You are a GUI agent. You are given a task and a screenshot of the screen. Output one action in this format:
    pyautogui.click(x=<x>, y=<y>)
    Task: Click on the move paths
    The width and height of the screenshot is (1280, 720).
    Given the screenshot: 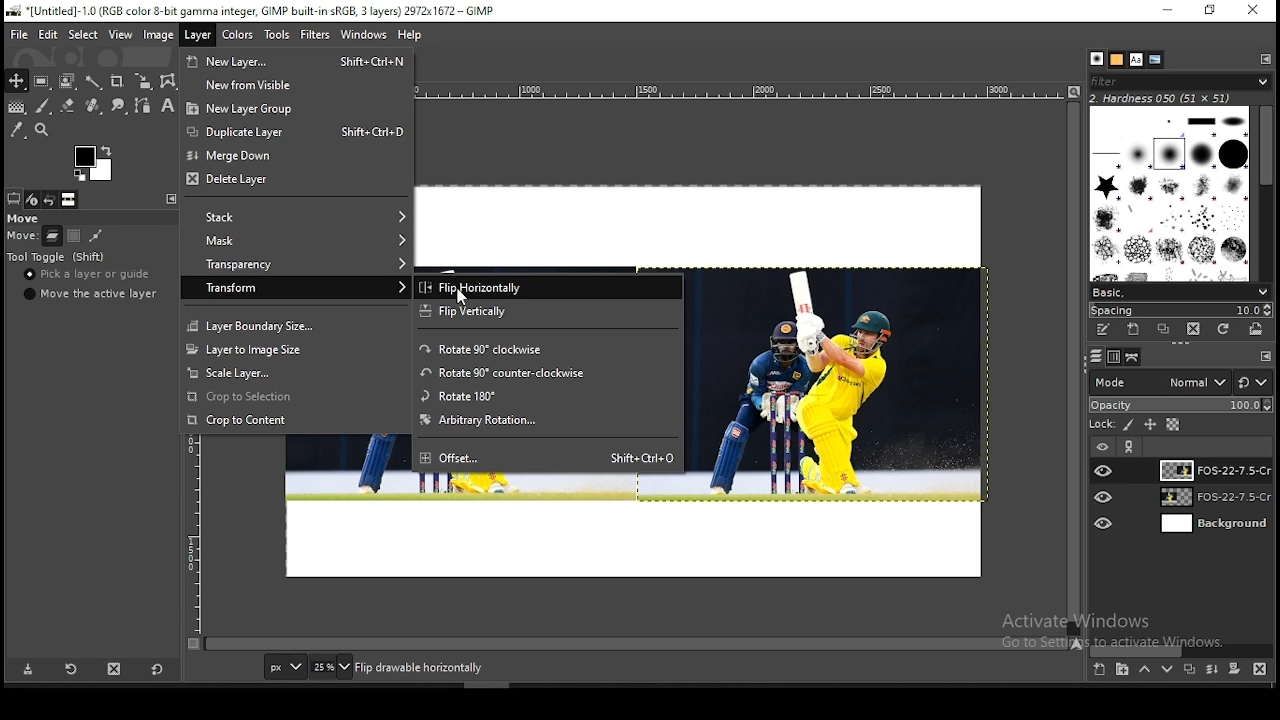 What is the action you would take?
    pyautogui.click(x=96, y=235)
    